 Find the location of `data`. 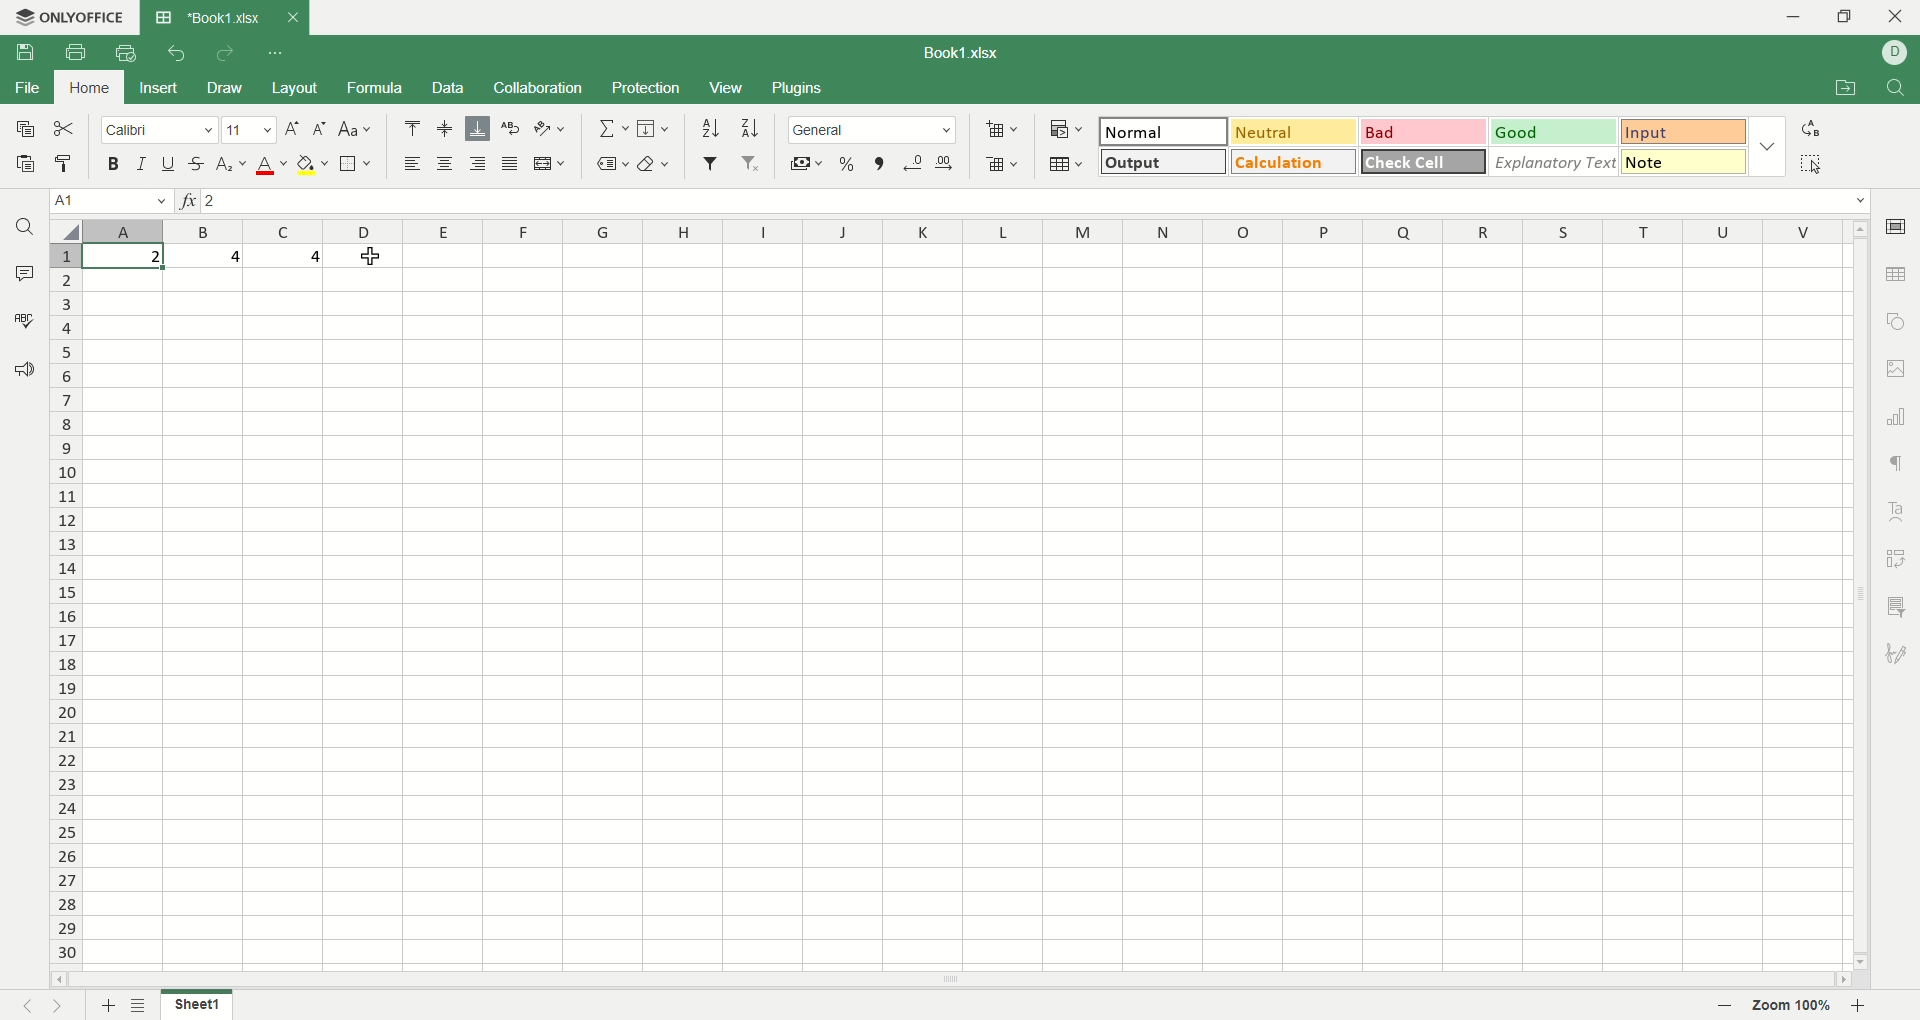

data is located at coordinates (451, 88).